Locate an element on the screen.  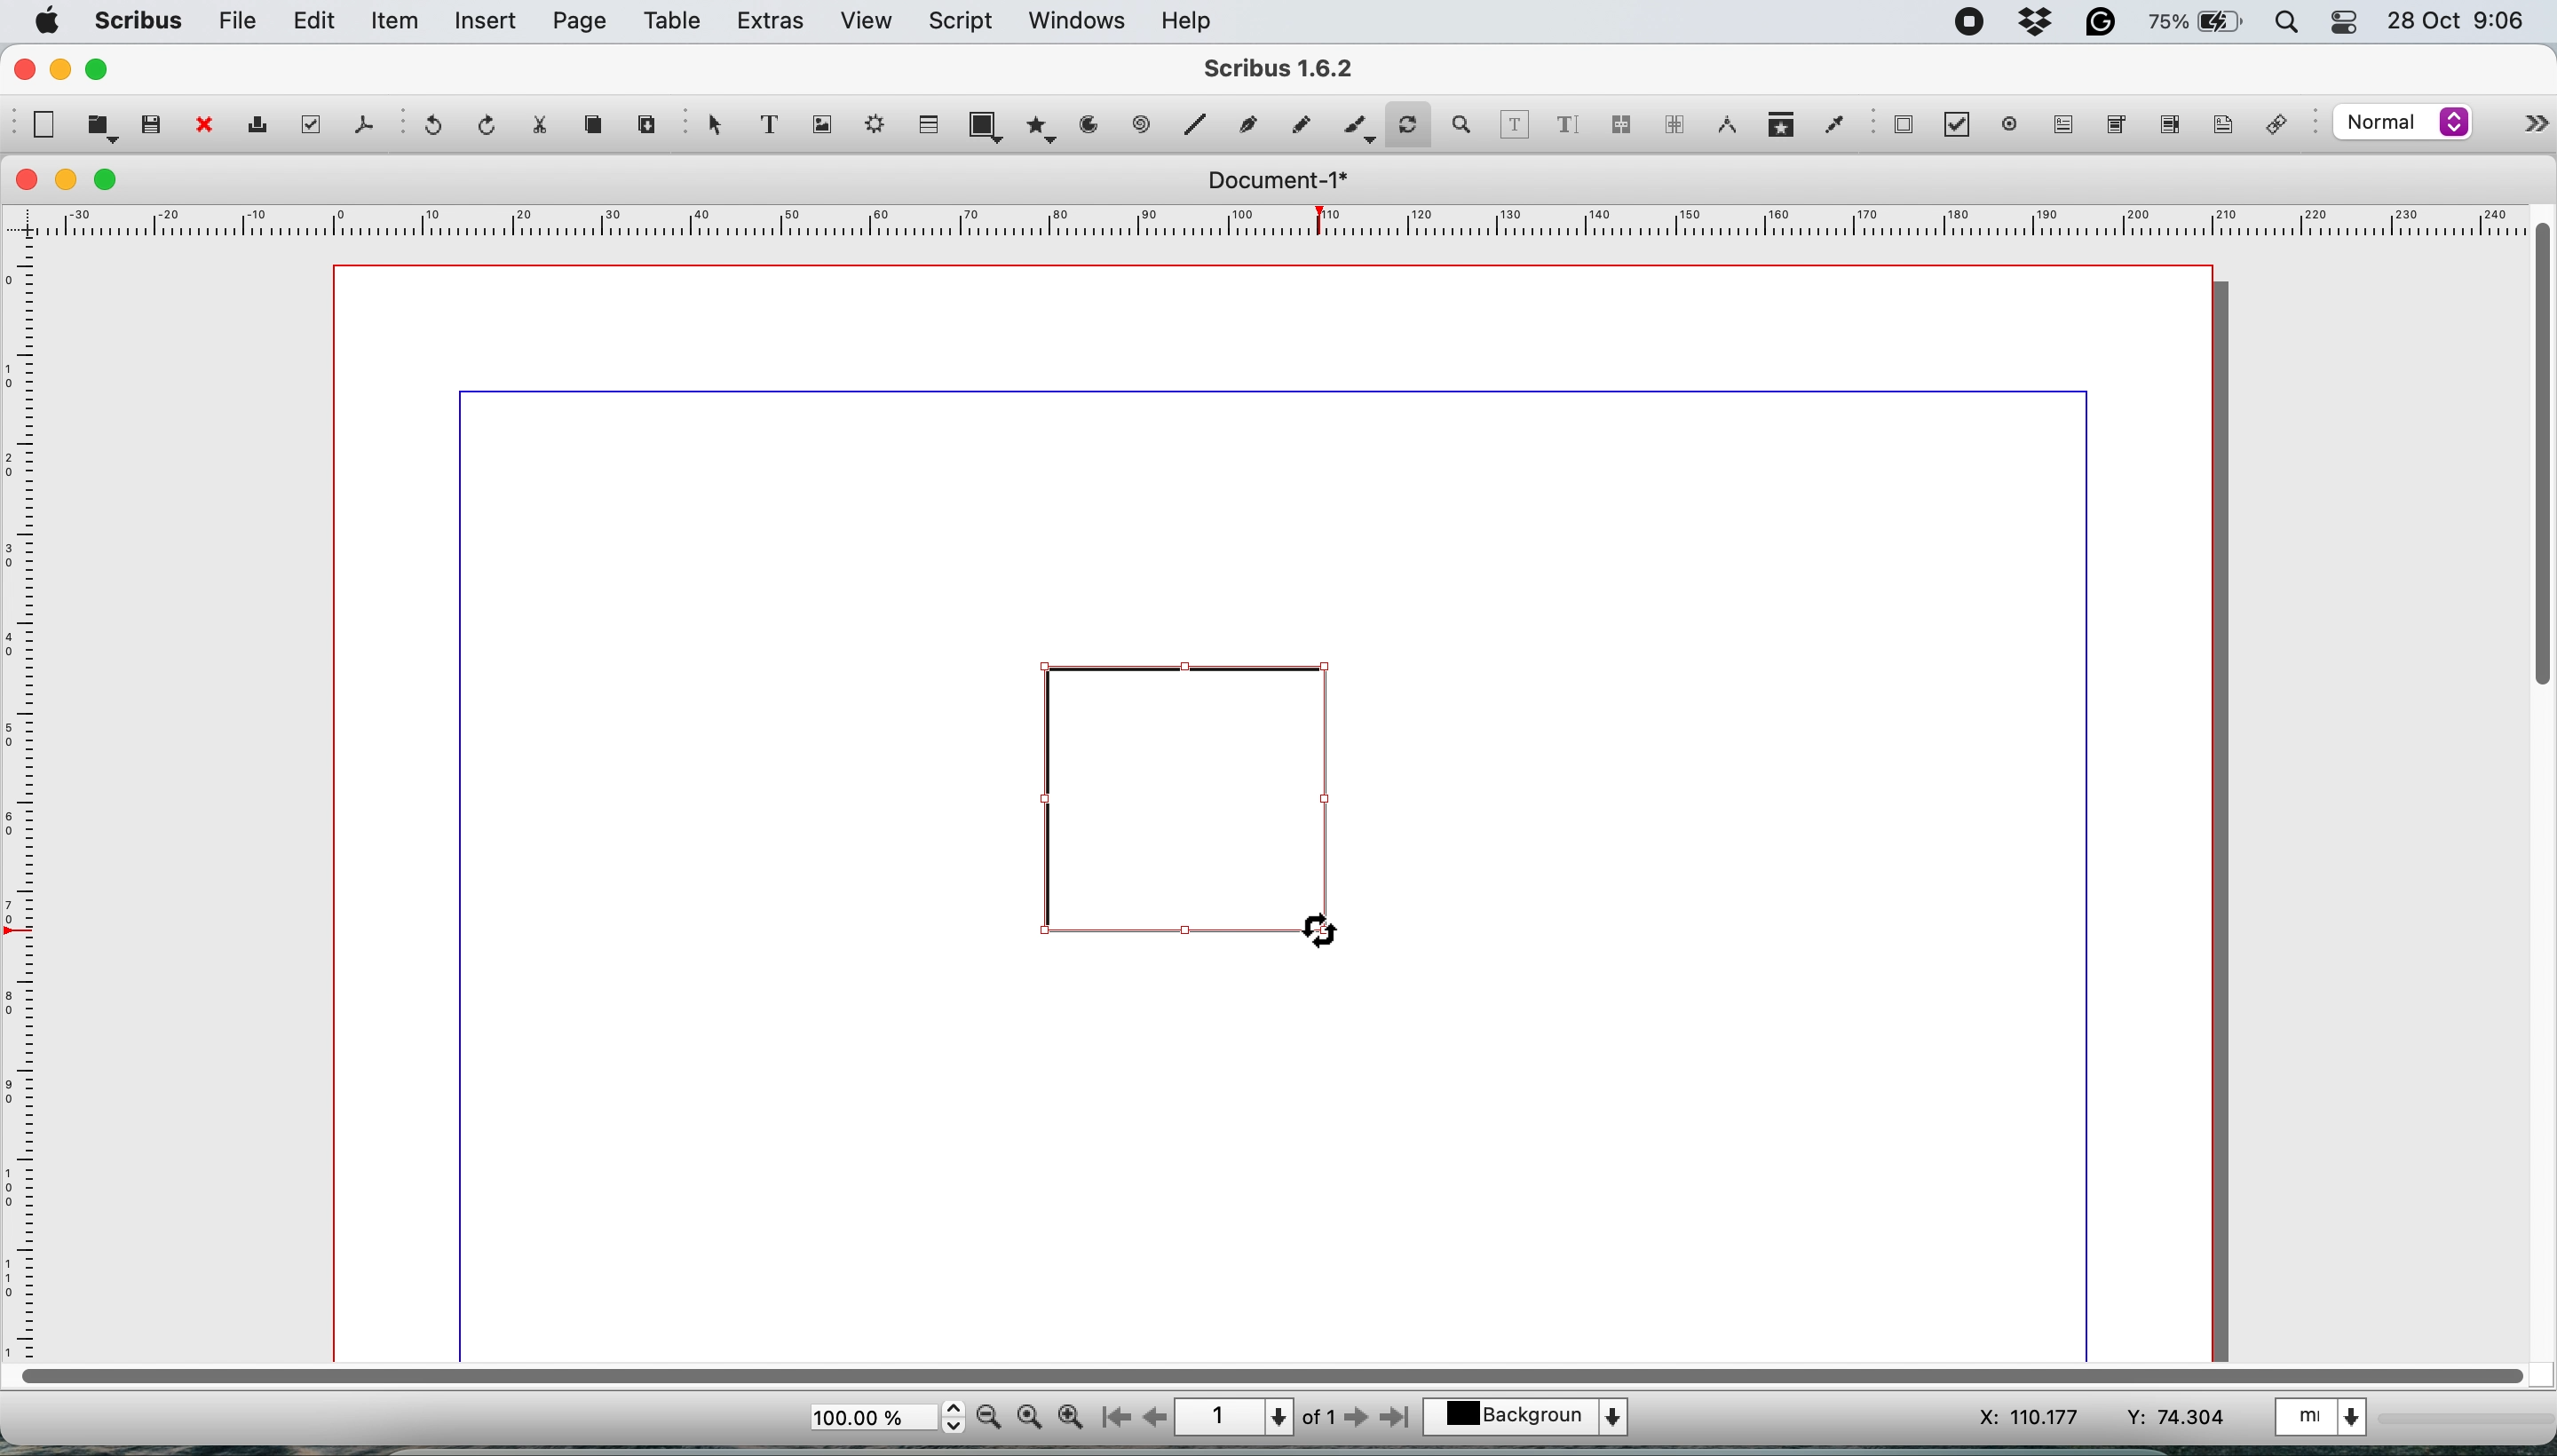
scribus is located at coordinates (139, 21).